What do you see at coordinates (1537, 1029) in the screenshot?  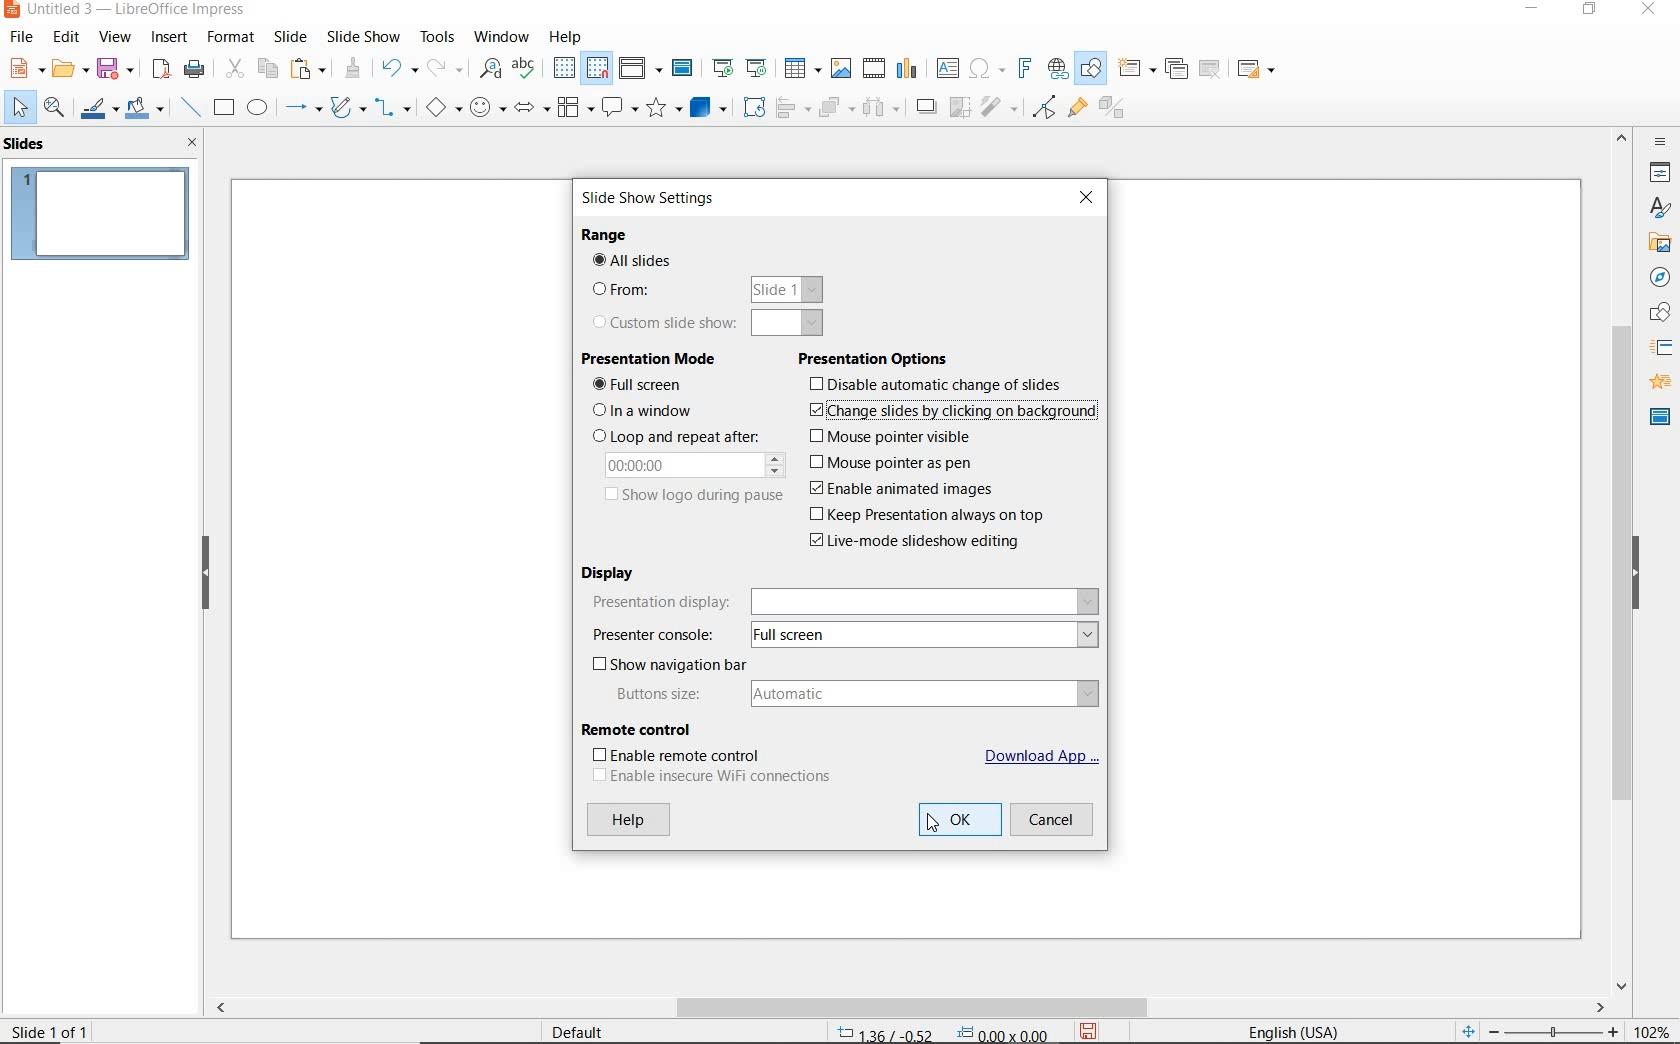 I see `ZOOM OUR OR ZOOM IN` at bounding box center [1537, 1029].